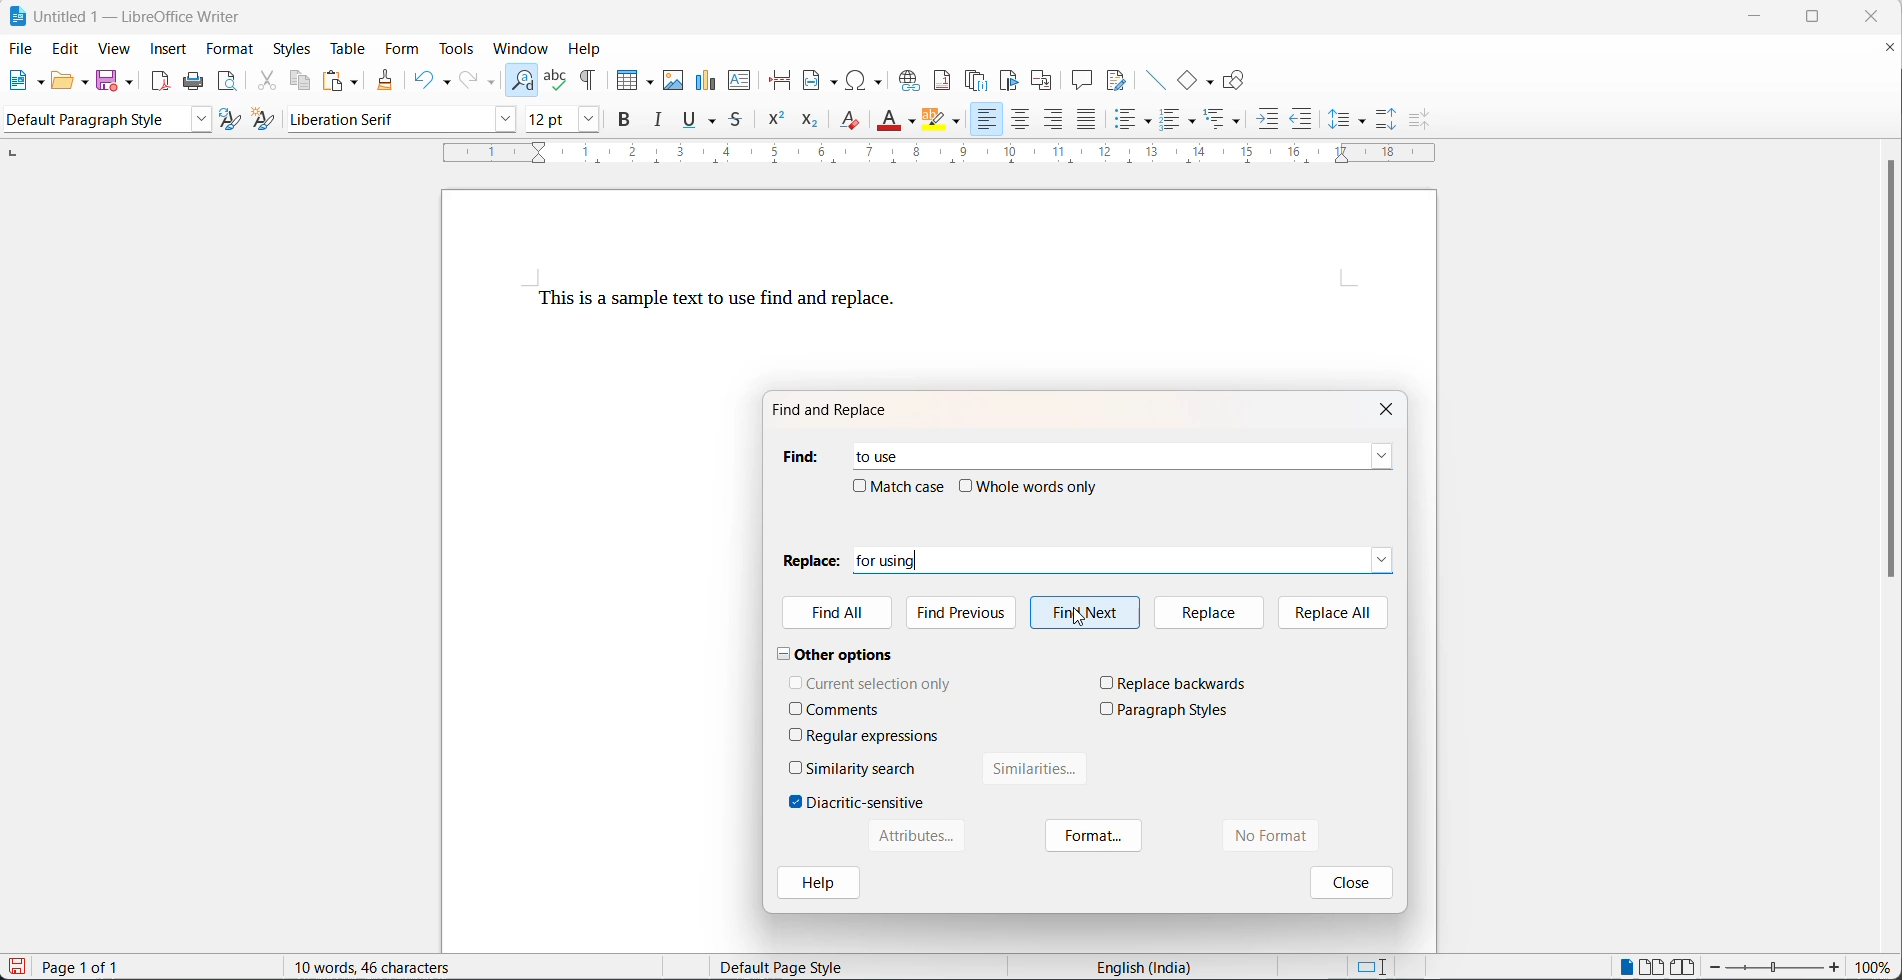 The height and width of the screenshot is (980, 1902). Describe the element at coordinates (556, 74) in the screenshot. I see `spellings` at that location.